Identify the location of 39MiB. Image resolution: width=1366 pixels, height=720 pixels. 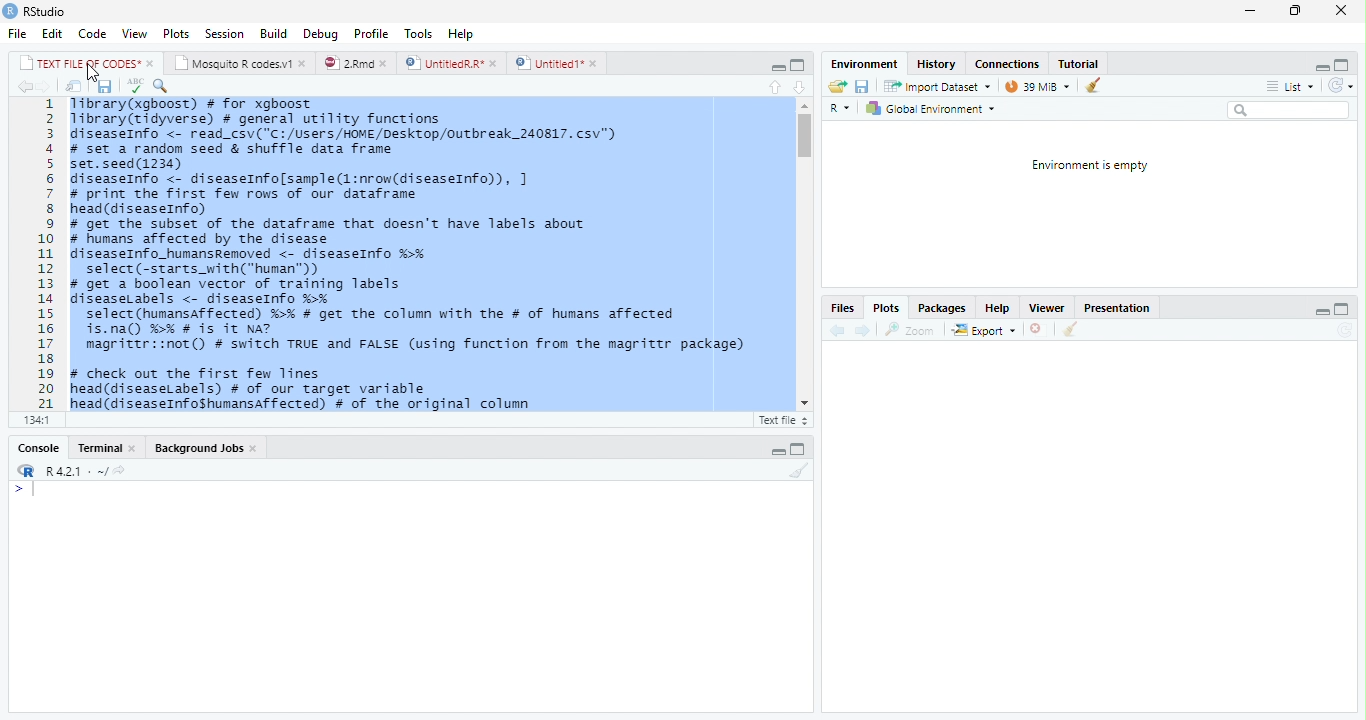
(1037, 84).